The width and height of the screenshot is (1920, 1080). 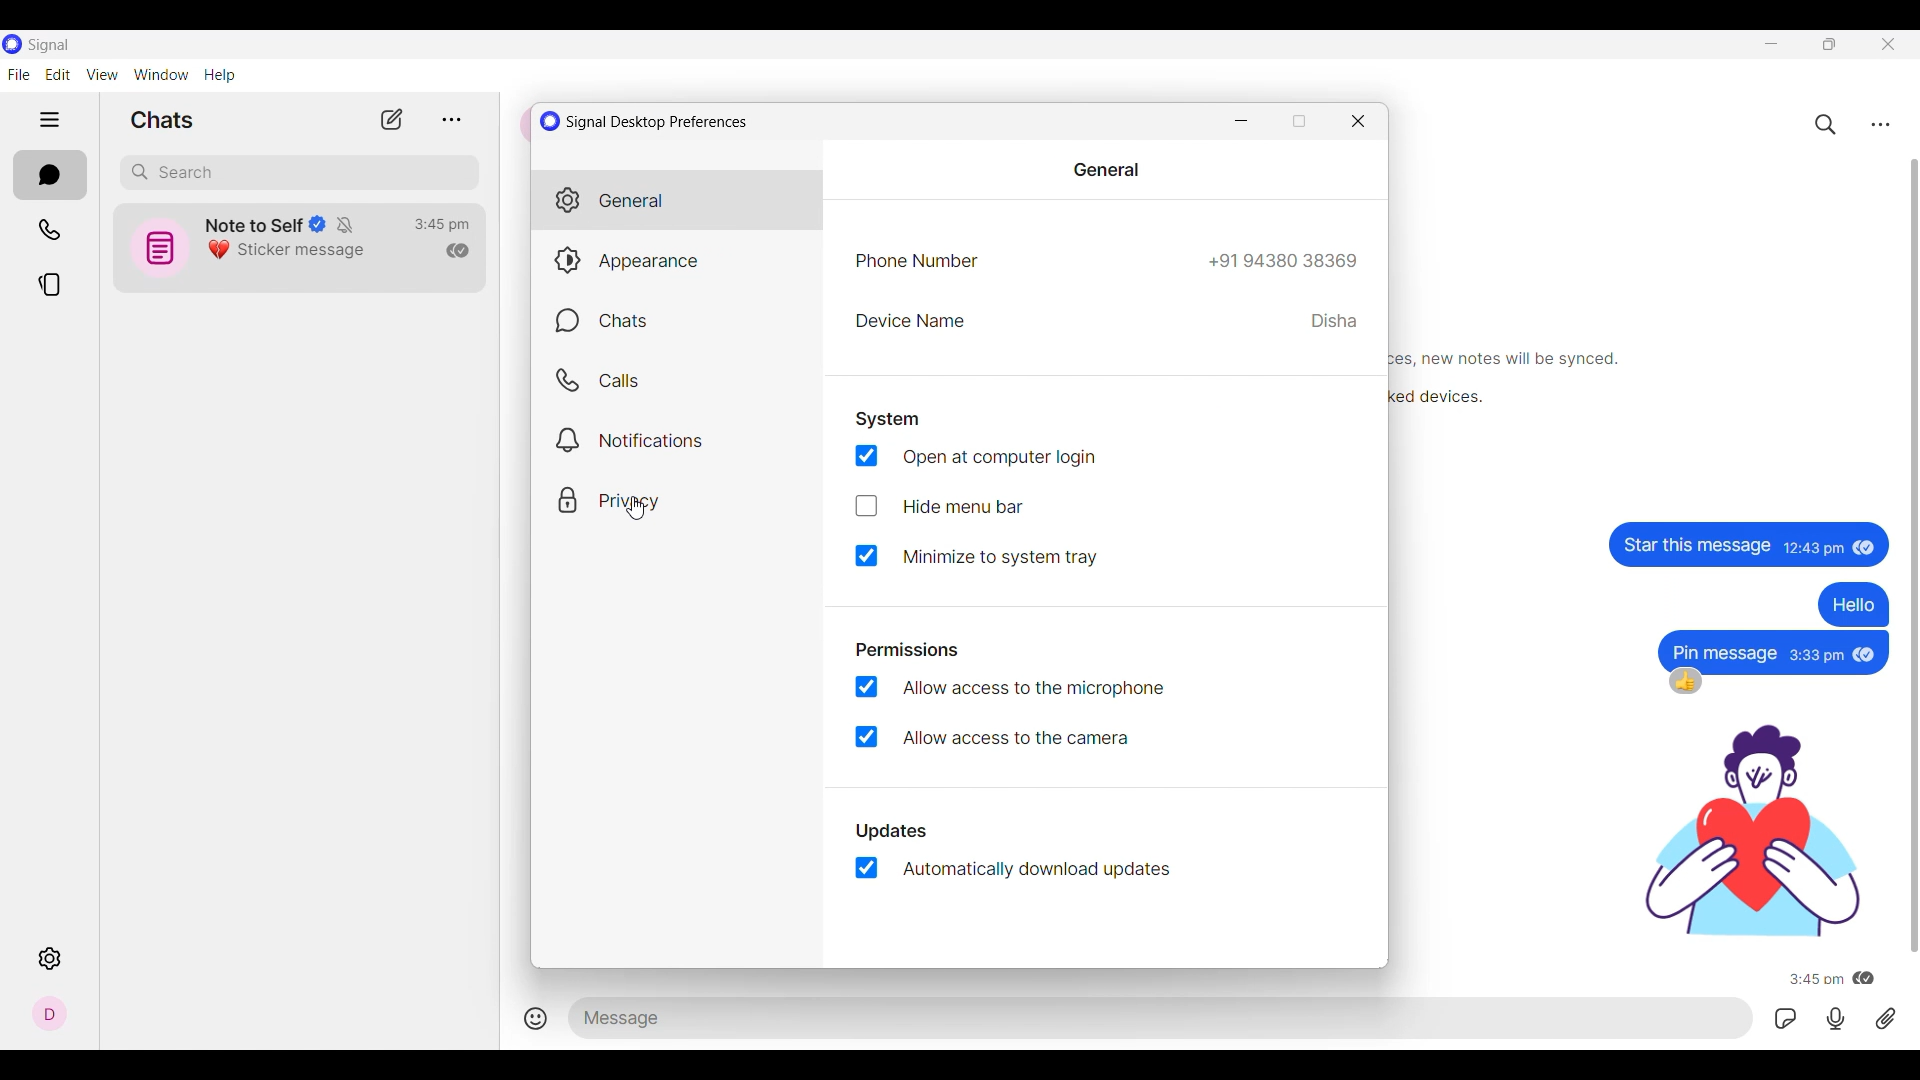 I want to click on Toggle for automatically download updates, current selection, so click(x=1012, y=868).